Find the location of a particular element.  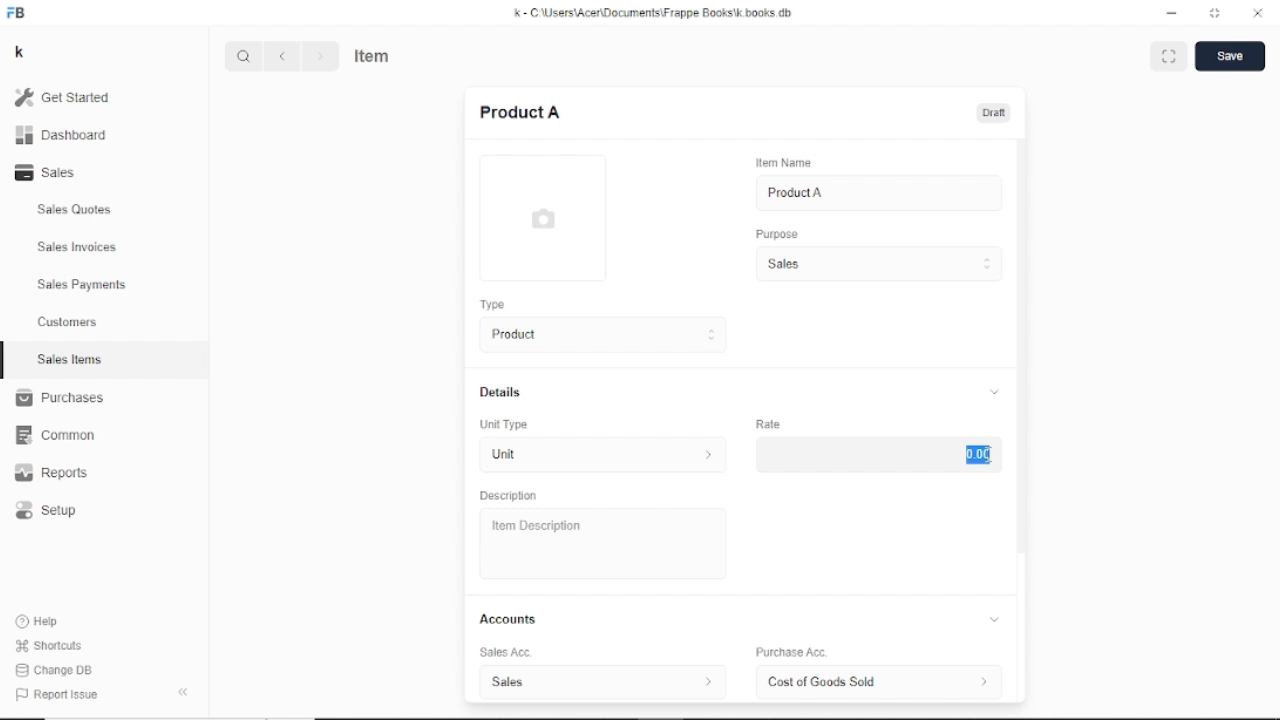

0.00 is located at coordinates (978, 454).